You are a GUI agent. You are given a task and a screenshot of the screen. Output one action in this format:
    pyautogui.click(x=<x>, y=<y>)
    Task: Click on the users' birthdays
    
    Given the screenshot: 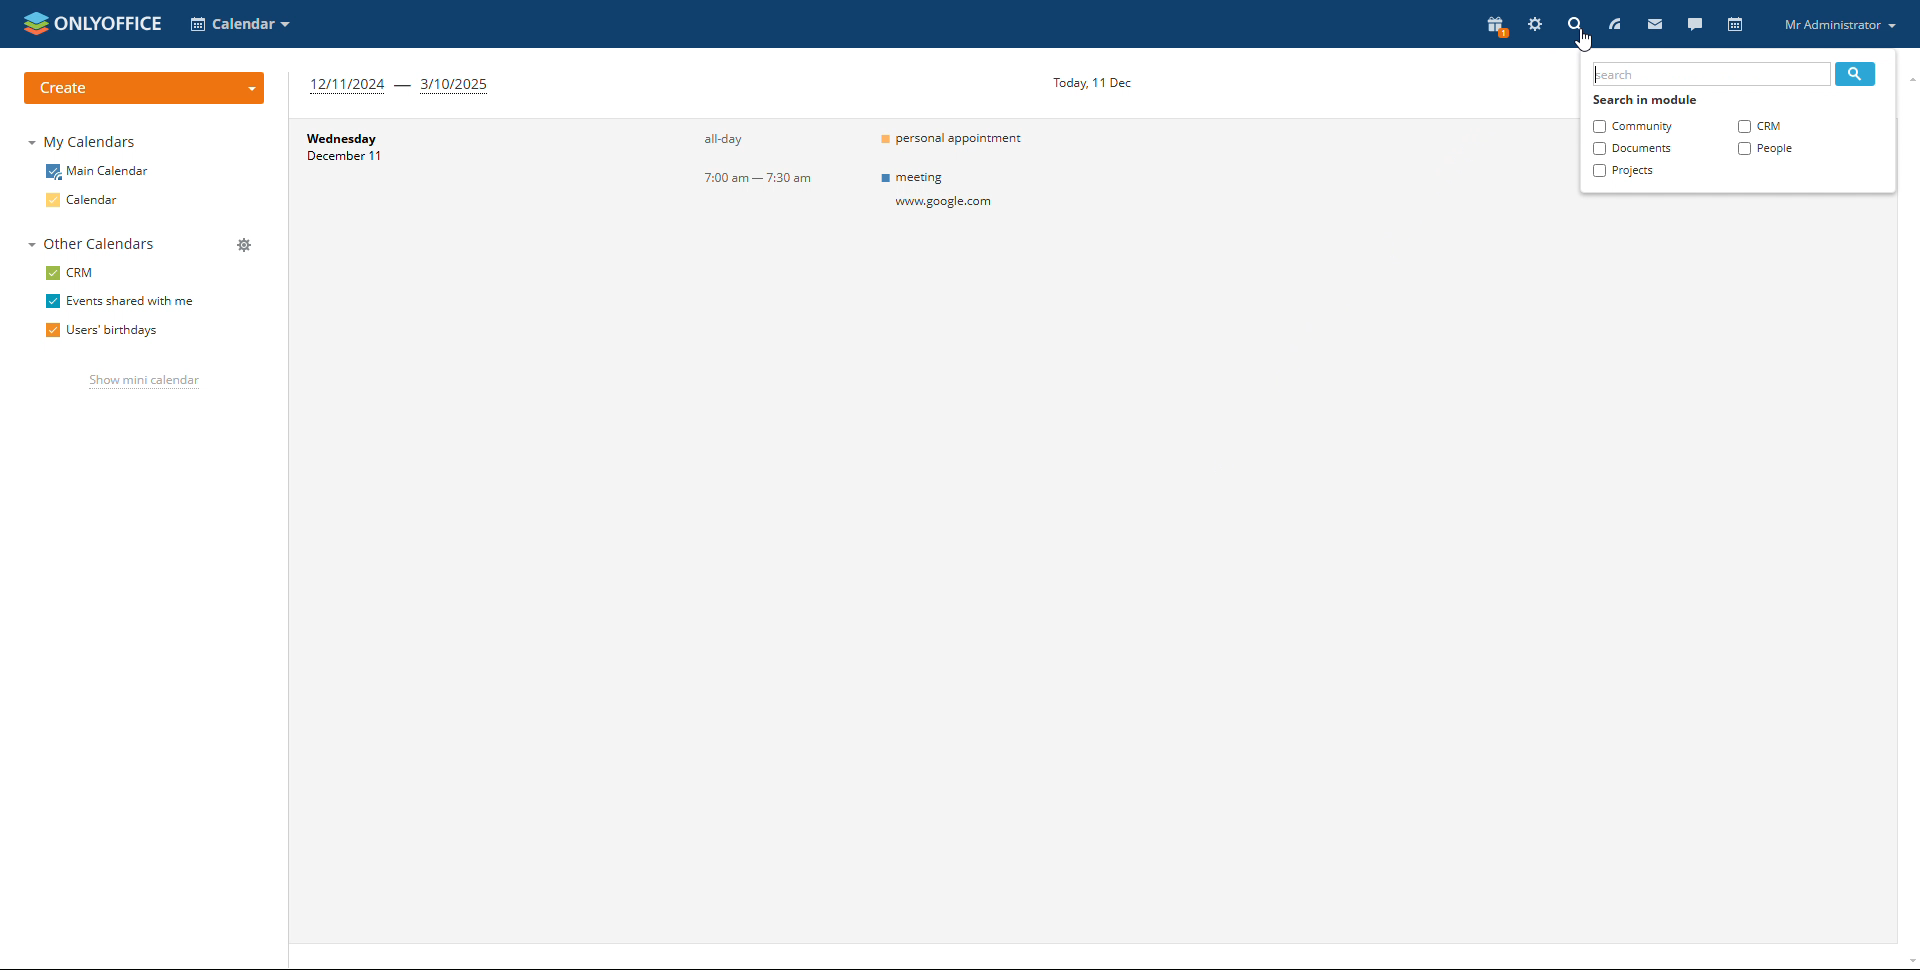 What is the action you would take?
    pyautogui.click(x=108, y=329)
    